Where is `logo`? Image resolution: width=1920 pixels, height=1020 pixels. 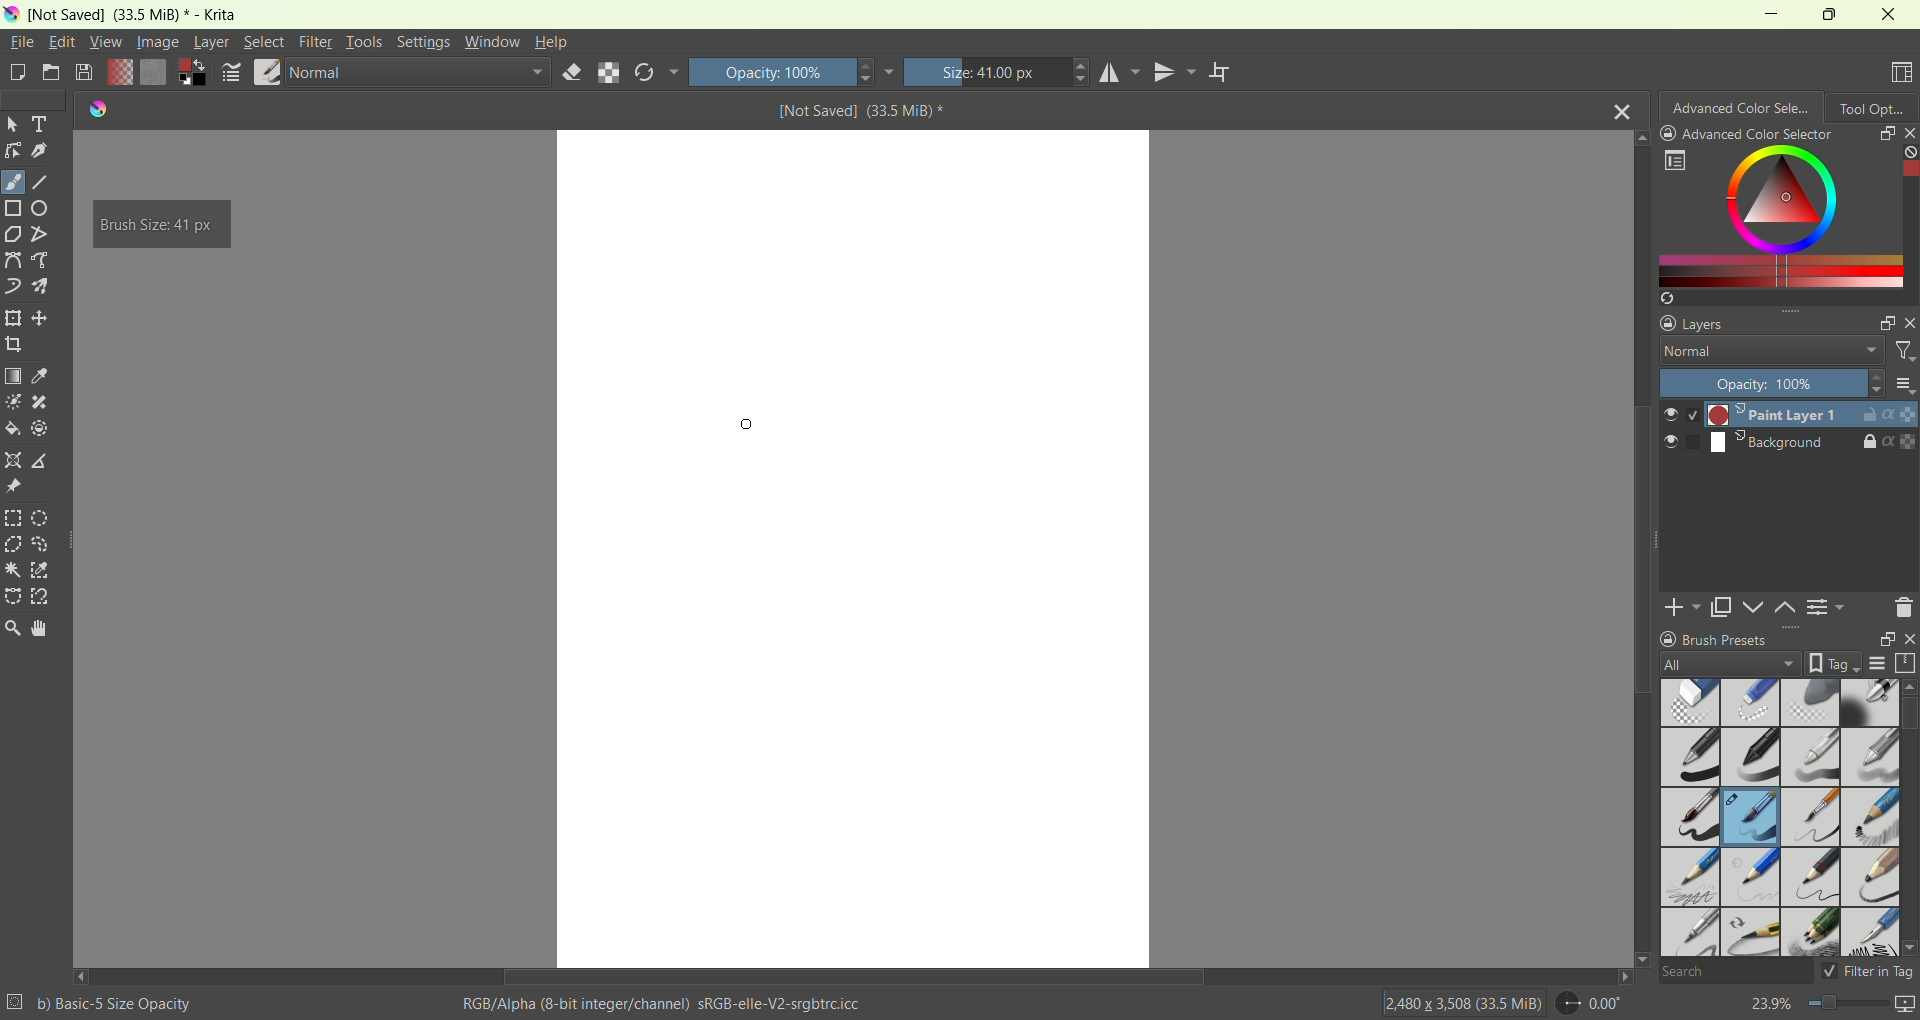 logo is located at coordinates (11, 15).